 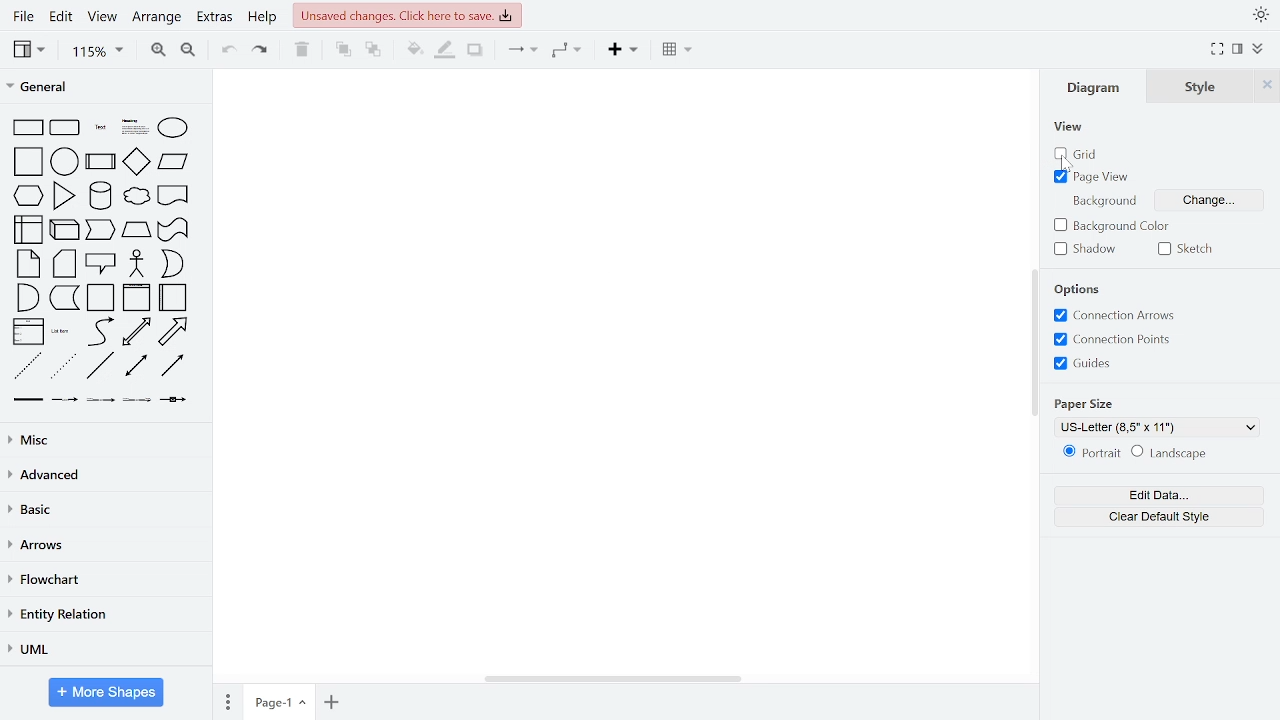 What do you see at coordinates (102, 16) in the screenshot?
I see `view` at bounding box center [102, 16].